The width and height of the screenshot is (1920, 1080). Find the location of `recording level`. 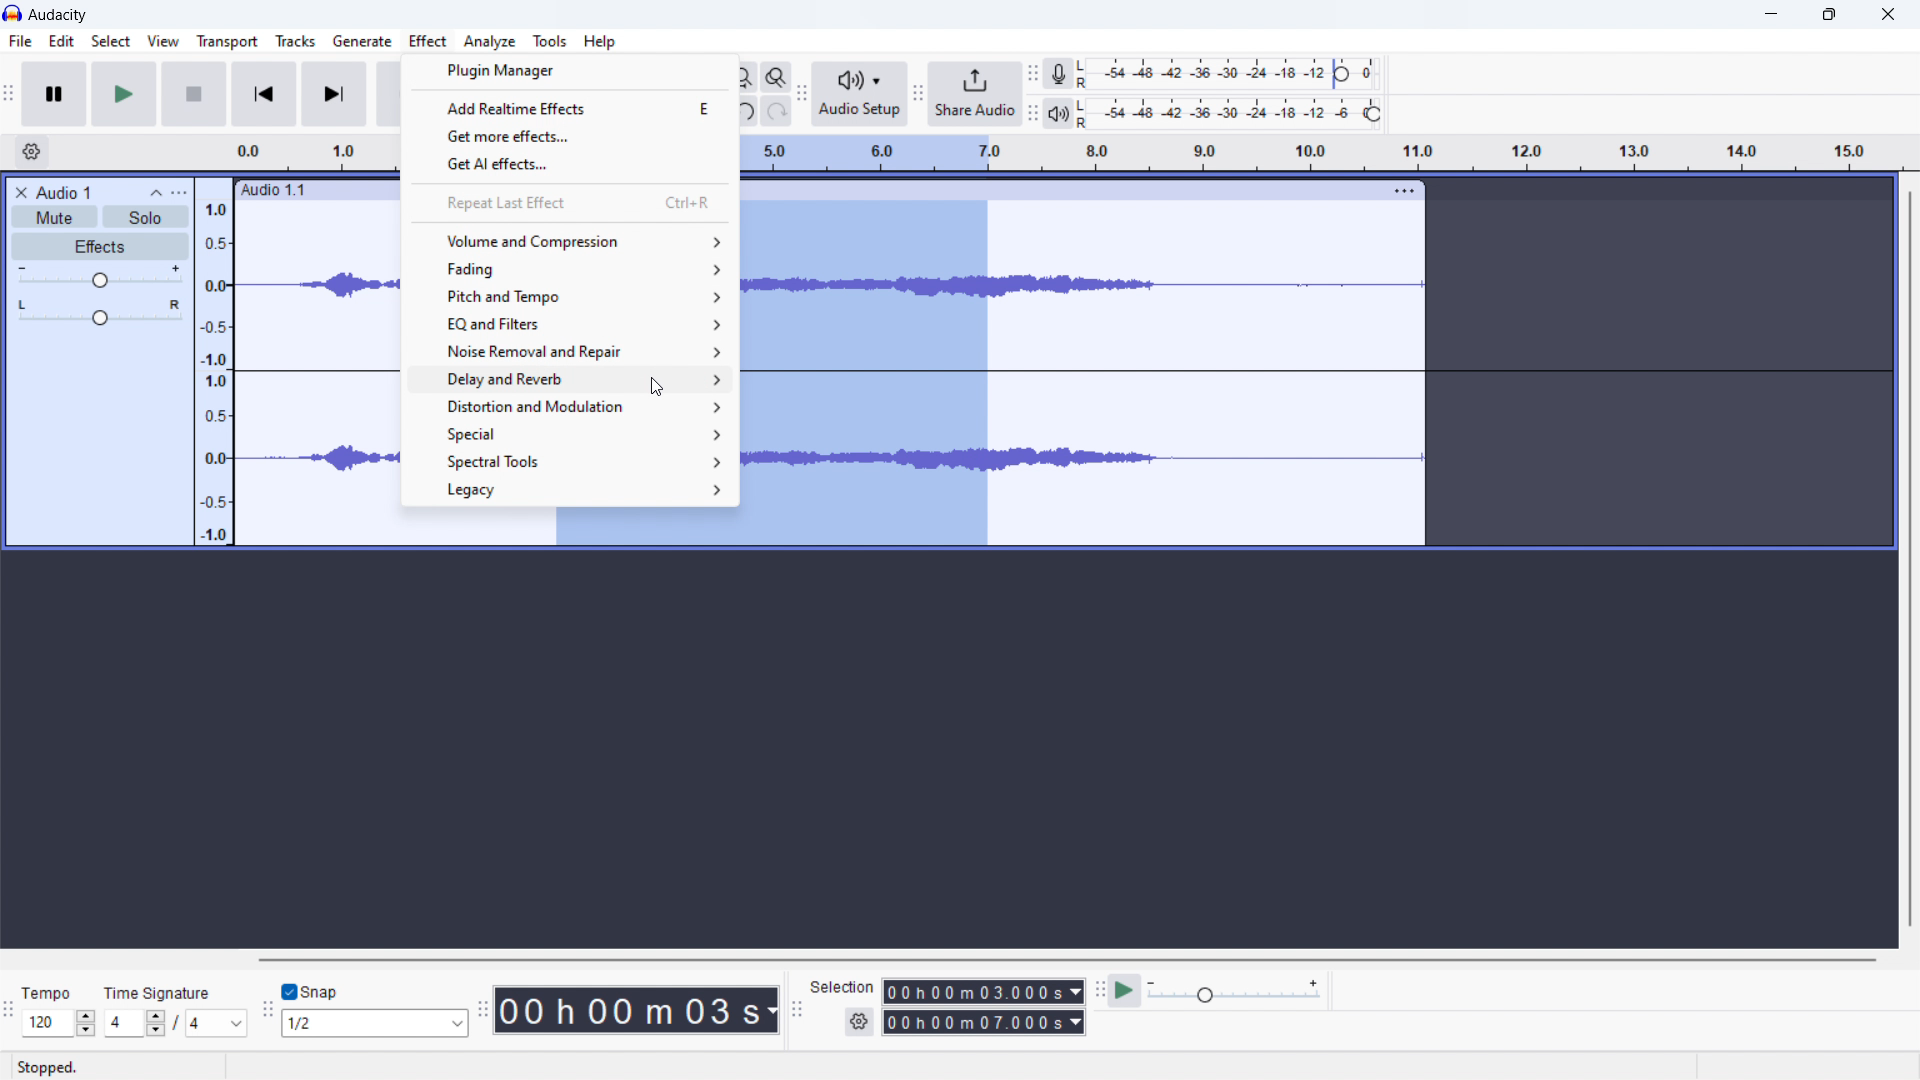

recording level is located at coordinates (1231, 75).